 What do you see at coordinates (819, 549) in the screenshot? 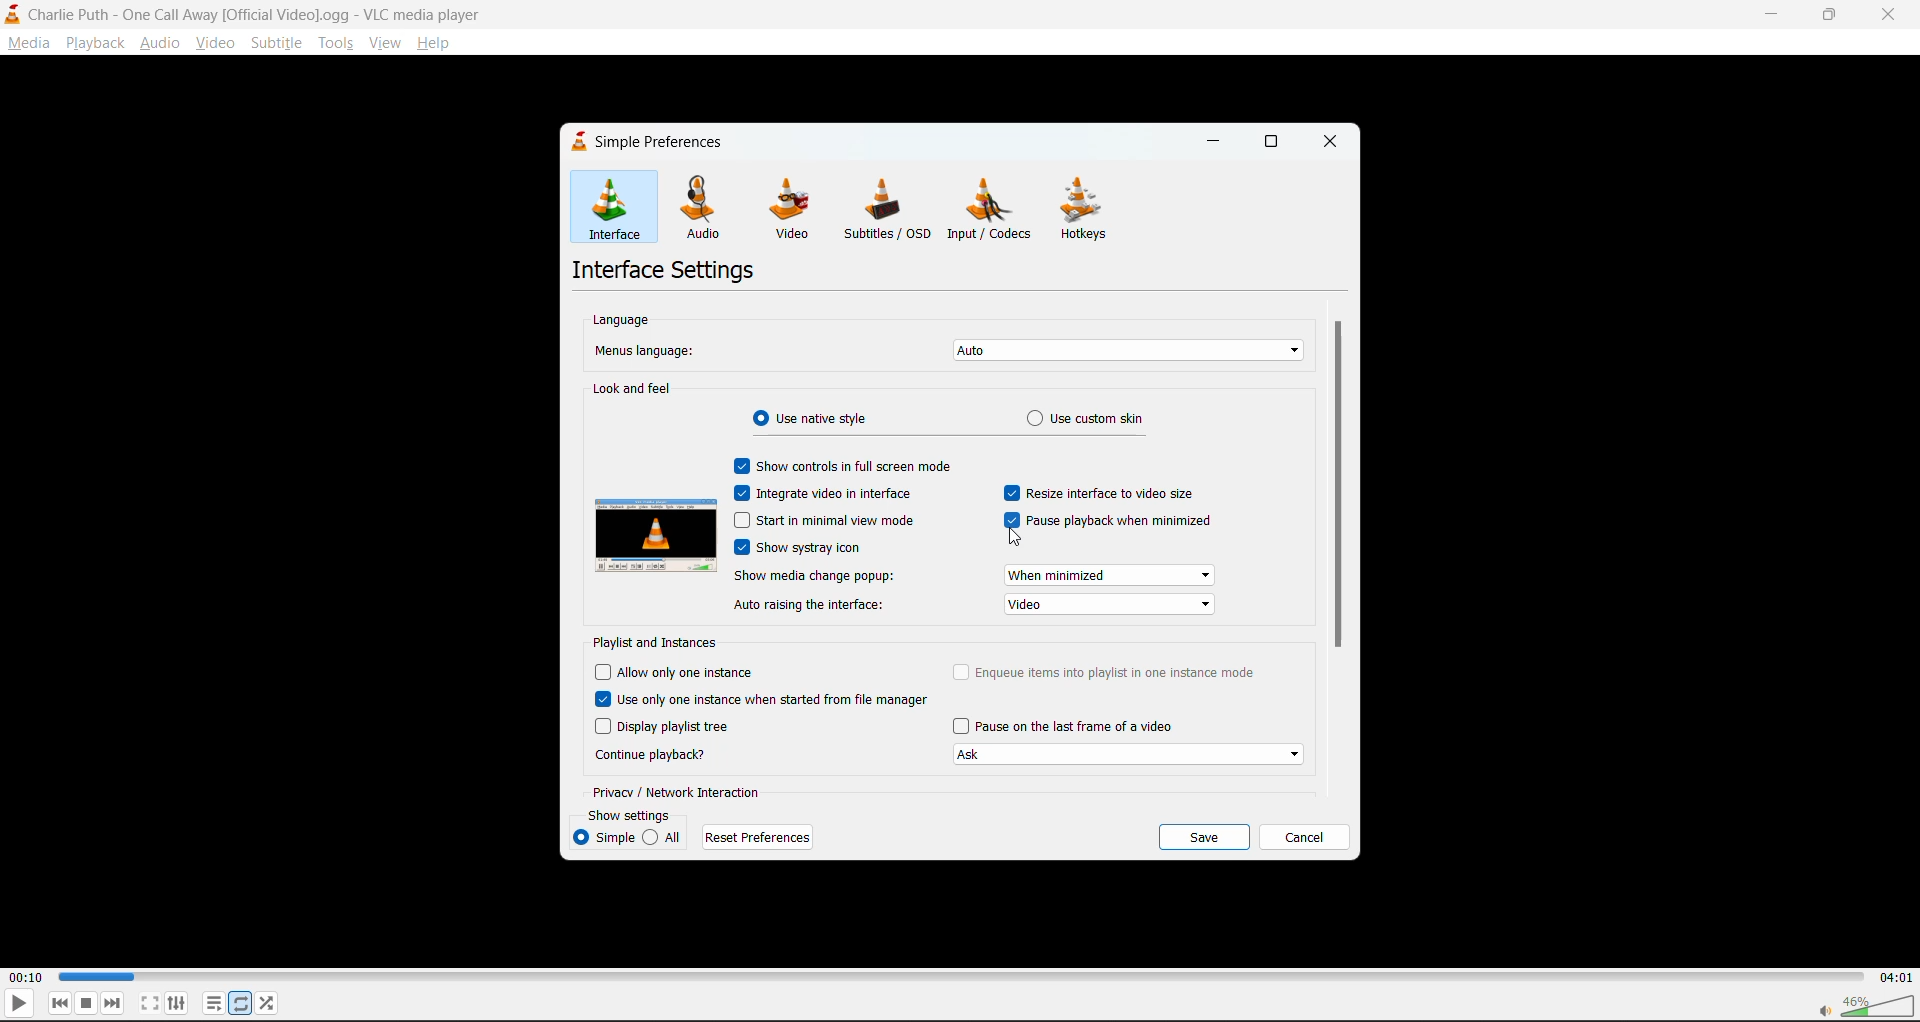
I see `show systray icon` at bounding box center [819, 549].